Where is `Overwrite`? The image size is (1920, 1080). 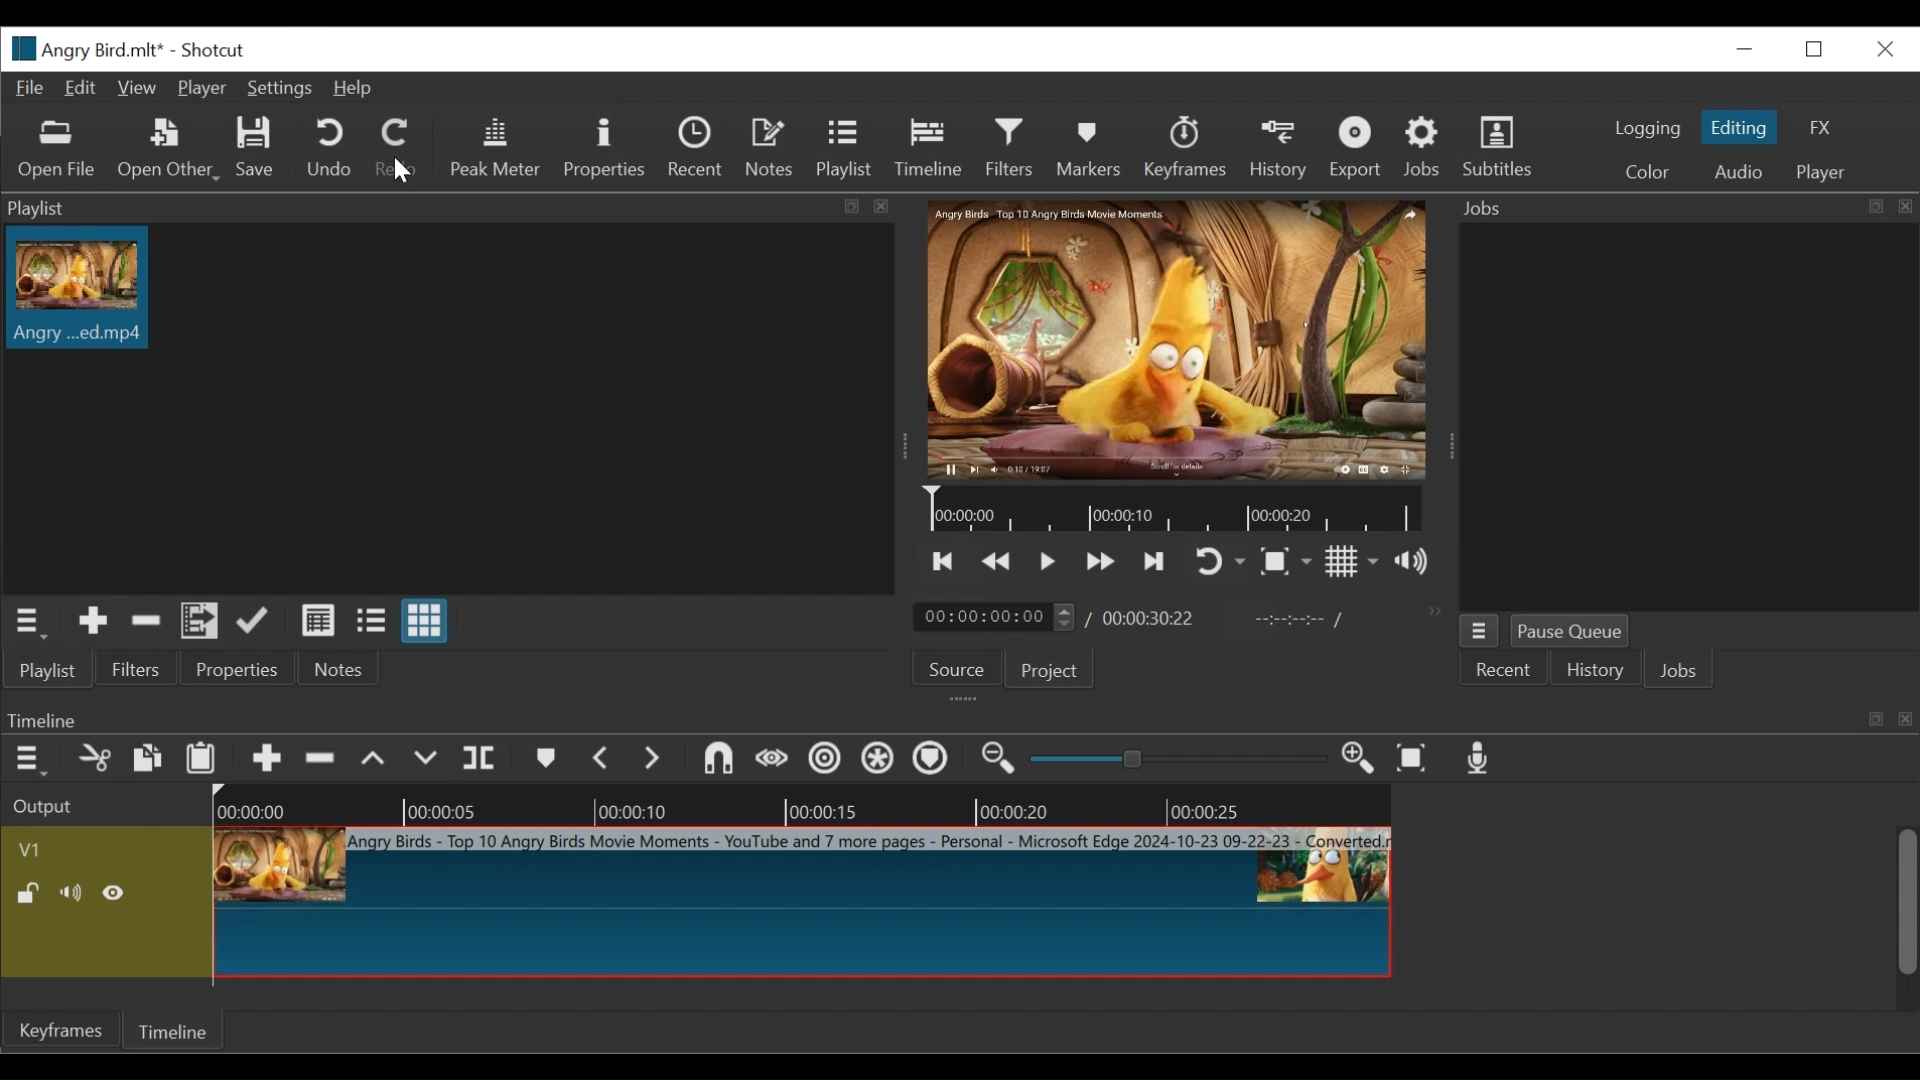 Overwrite is located at coordinates (427, 762).